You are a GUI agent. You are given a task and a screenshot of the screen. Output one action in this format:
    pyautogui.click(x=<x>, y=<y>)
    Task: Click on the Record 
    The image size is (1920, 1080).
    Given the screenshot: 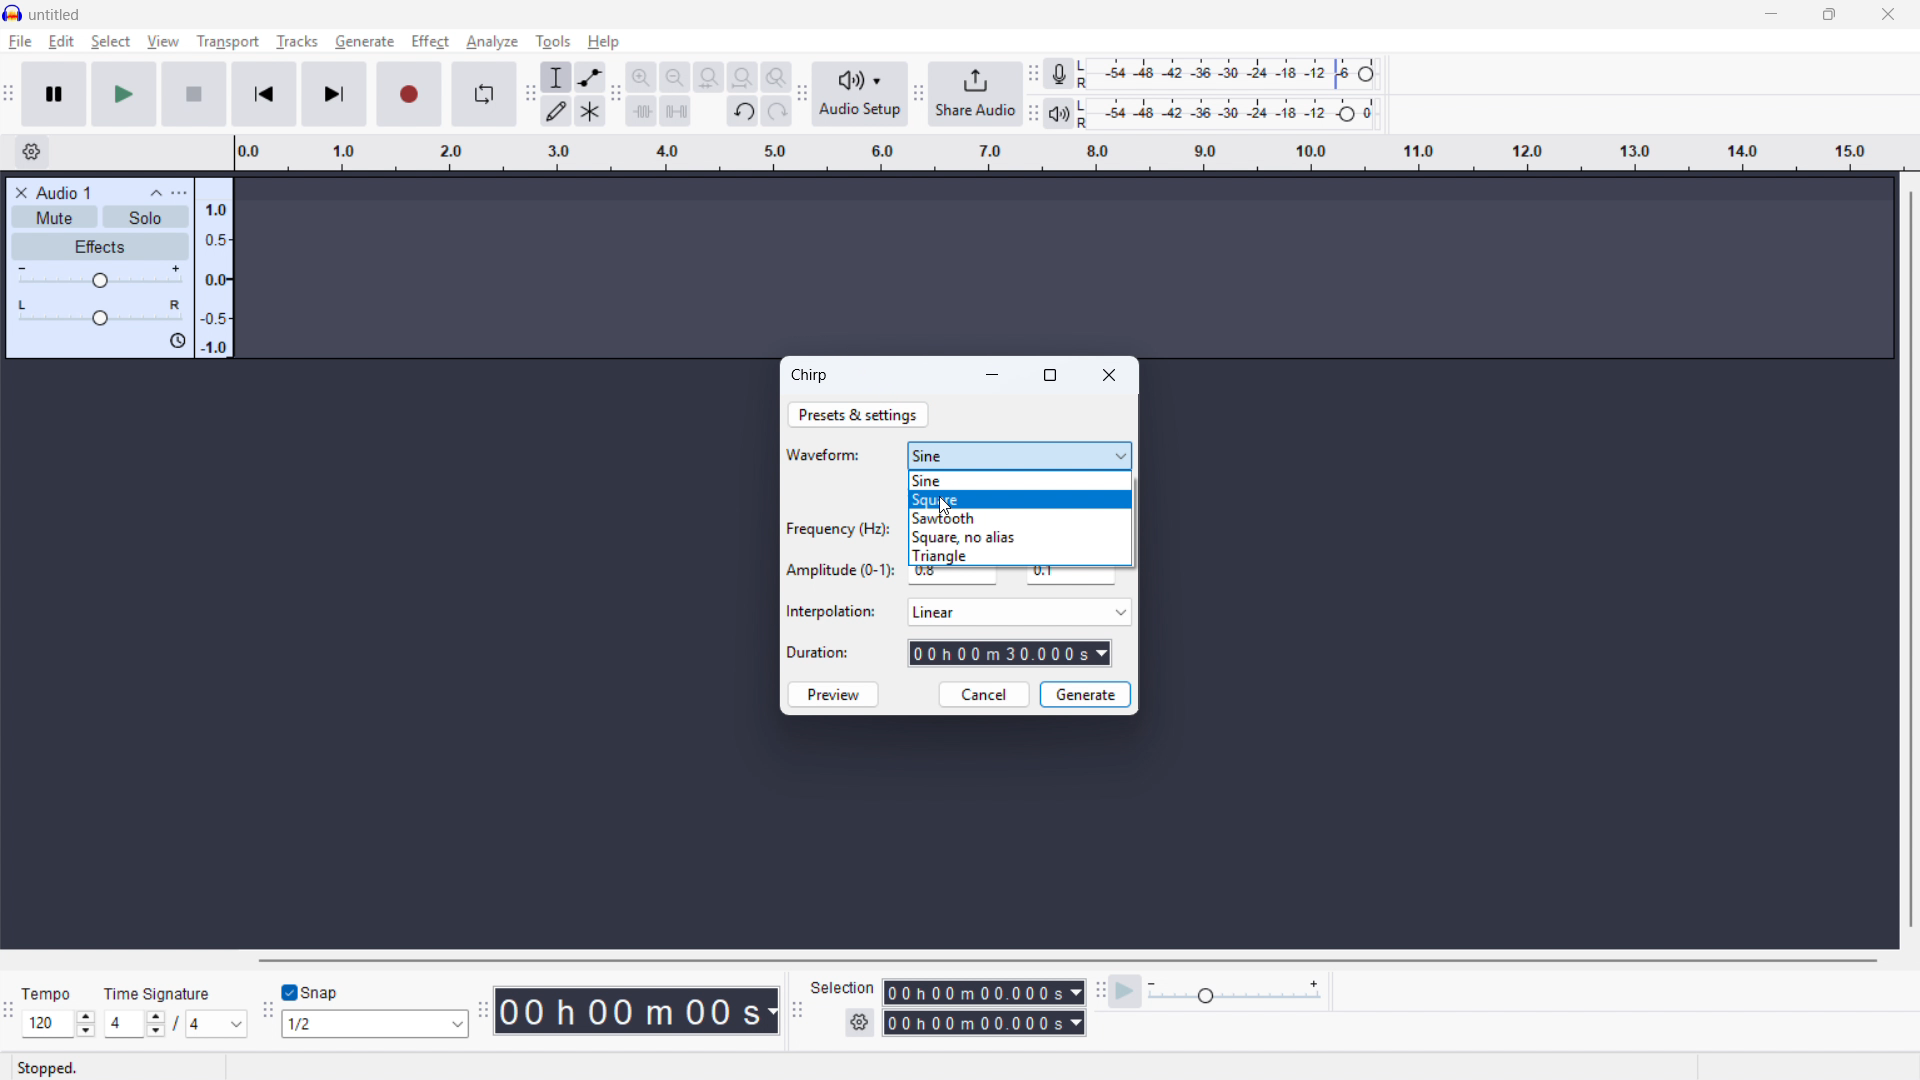 What is the action you would take?
    pyautogui.click(x=410, y=94)
    